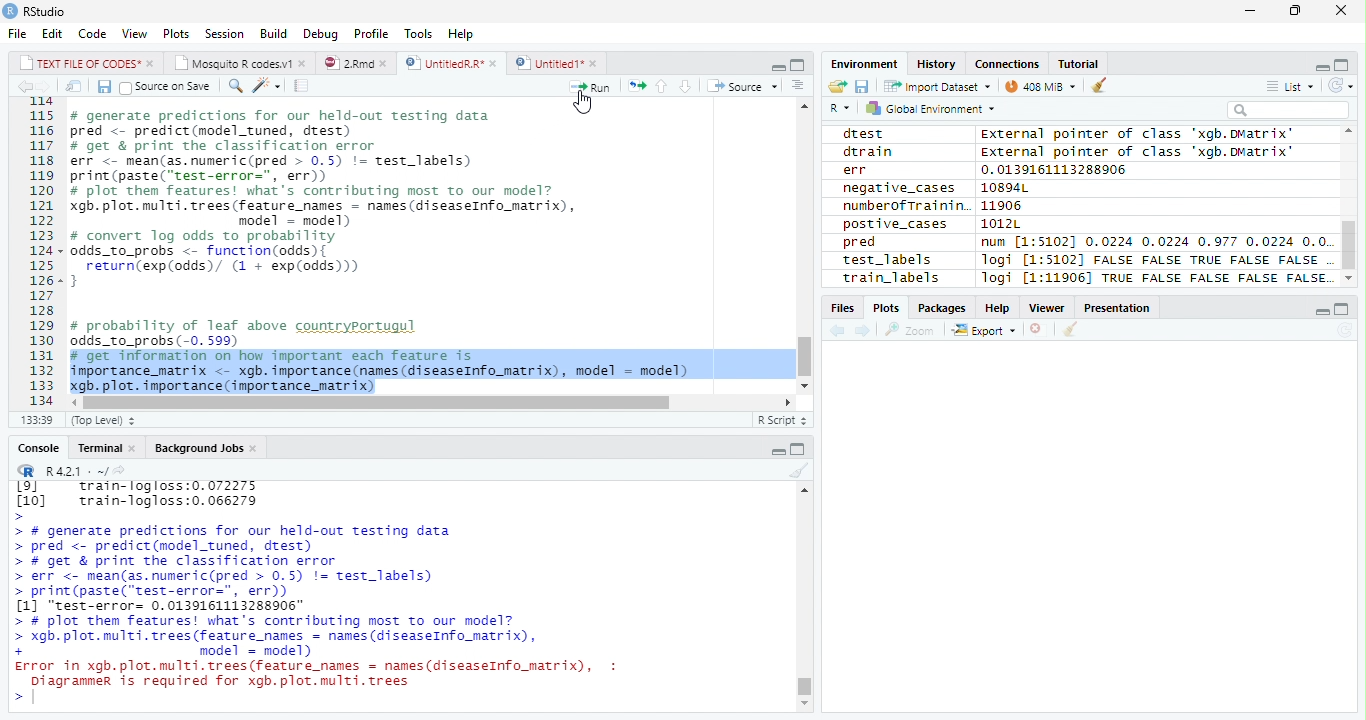  What do you see at coordinates (862, 331) in the screenshot?
I see `Next` at bounding box center [862, 331].